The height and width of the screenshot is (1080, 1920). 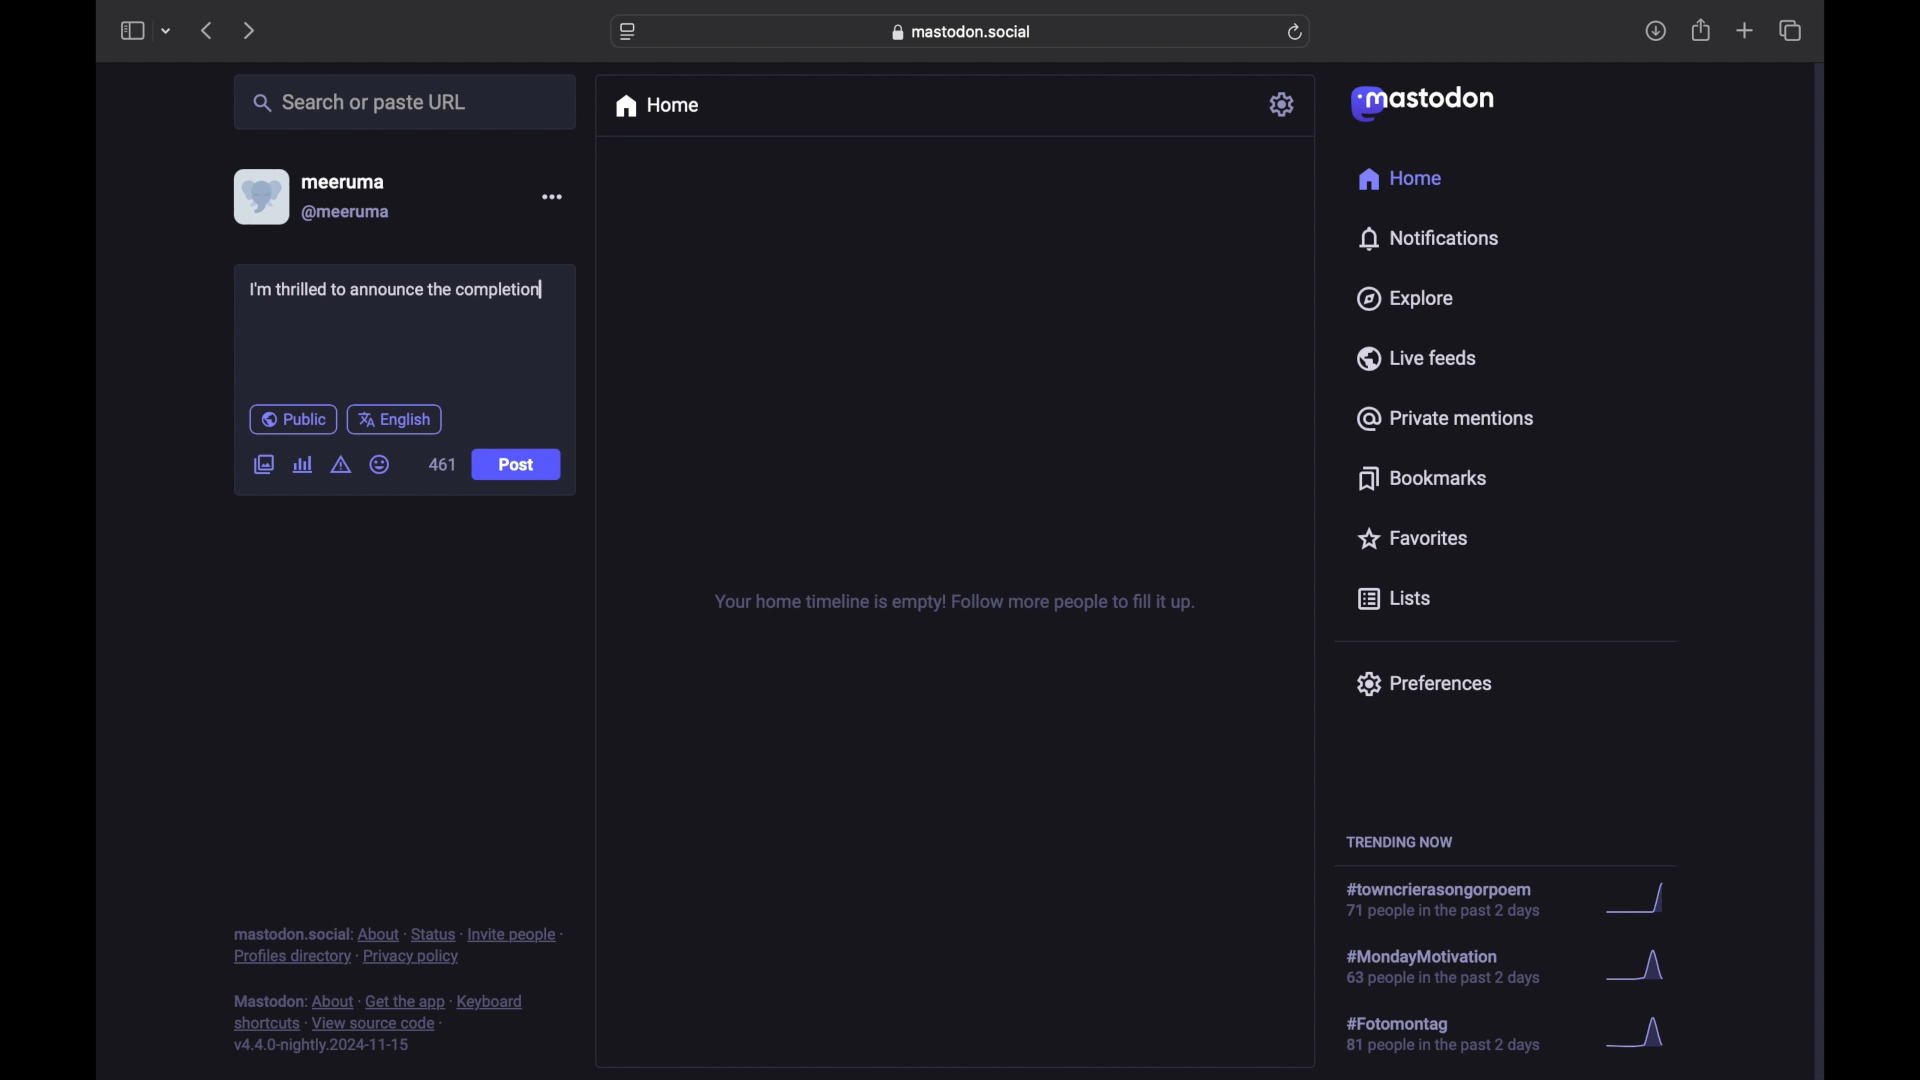 I want to click on home, so click(x=656, y=106).